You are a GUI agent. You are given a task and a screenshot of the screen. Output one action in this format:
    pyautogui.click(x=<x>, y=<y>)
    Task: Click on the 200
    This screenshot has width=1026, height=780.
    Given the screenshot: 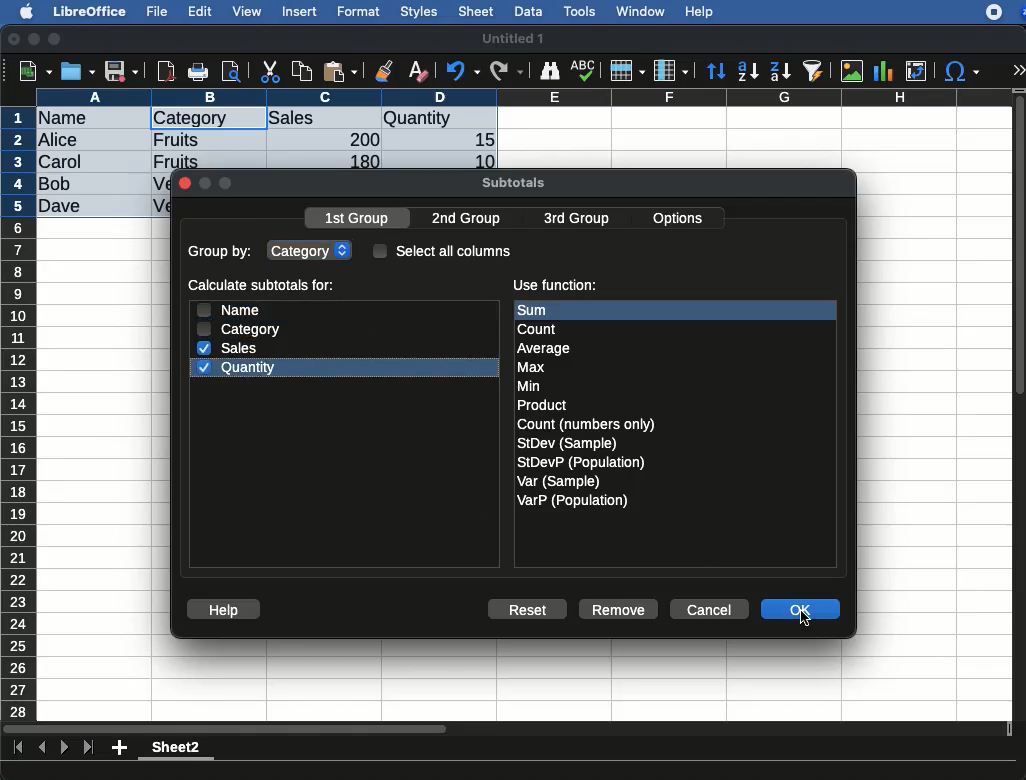 What is the action you would take?
    pyautogui.click(x=359, y=139)
    